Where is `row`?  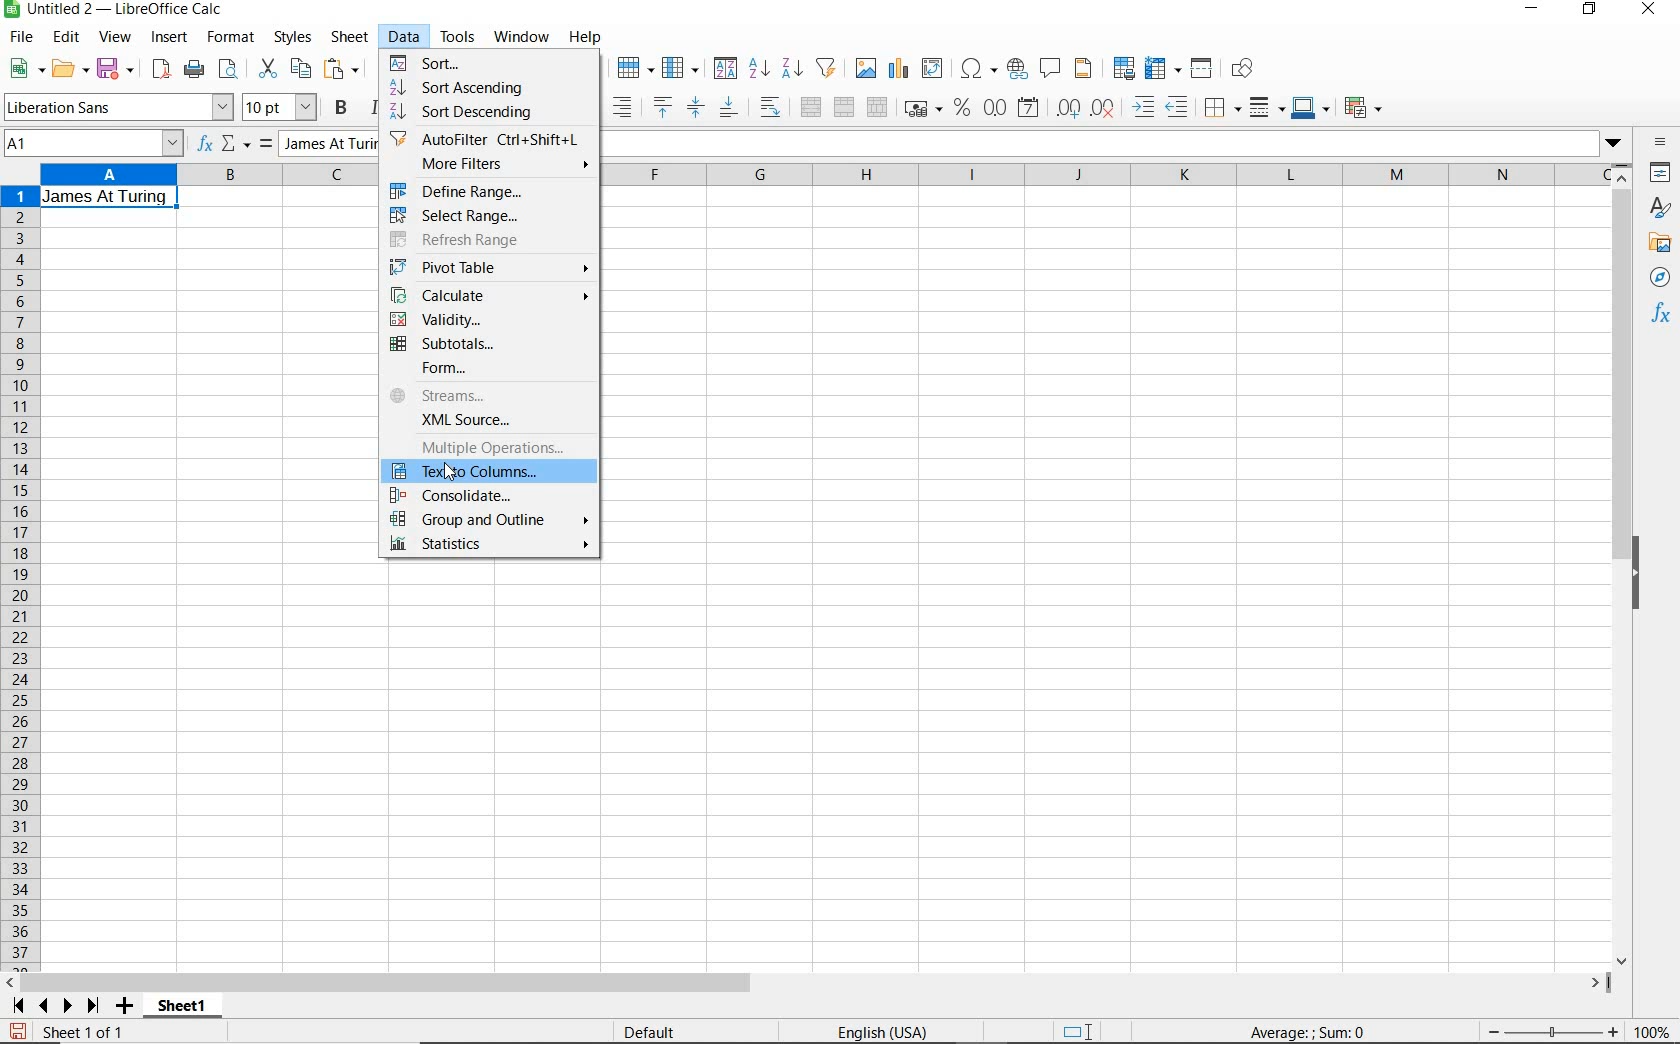
row is located at coordinates (636, 67).